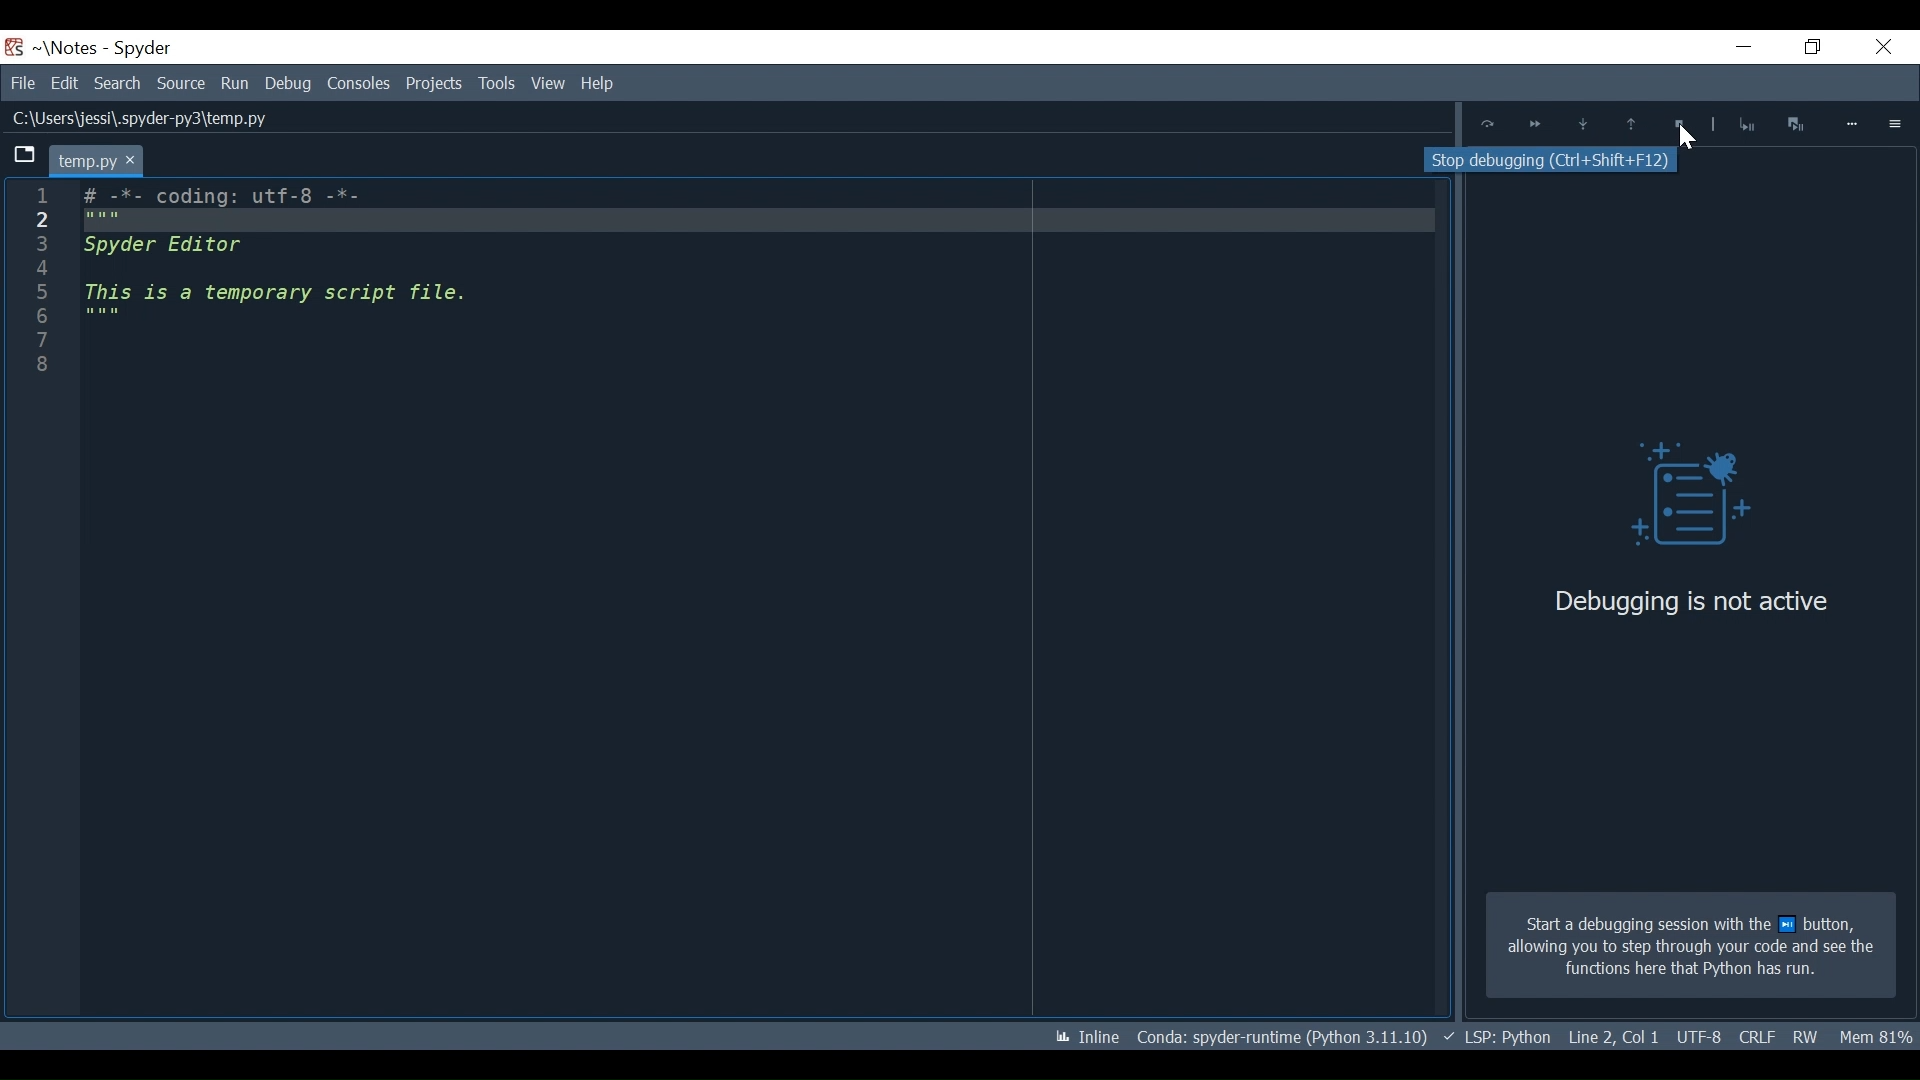  I want to click on Conda Environment Indicator, so click(1280, 1036).